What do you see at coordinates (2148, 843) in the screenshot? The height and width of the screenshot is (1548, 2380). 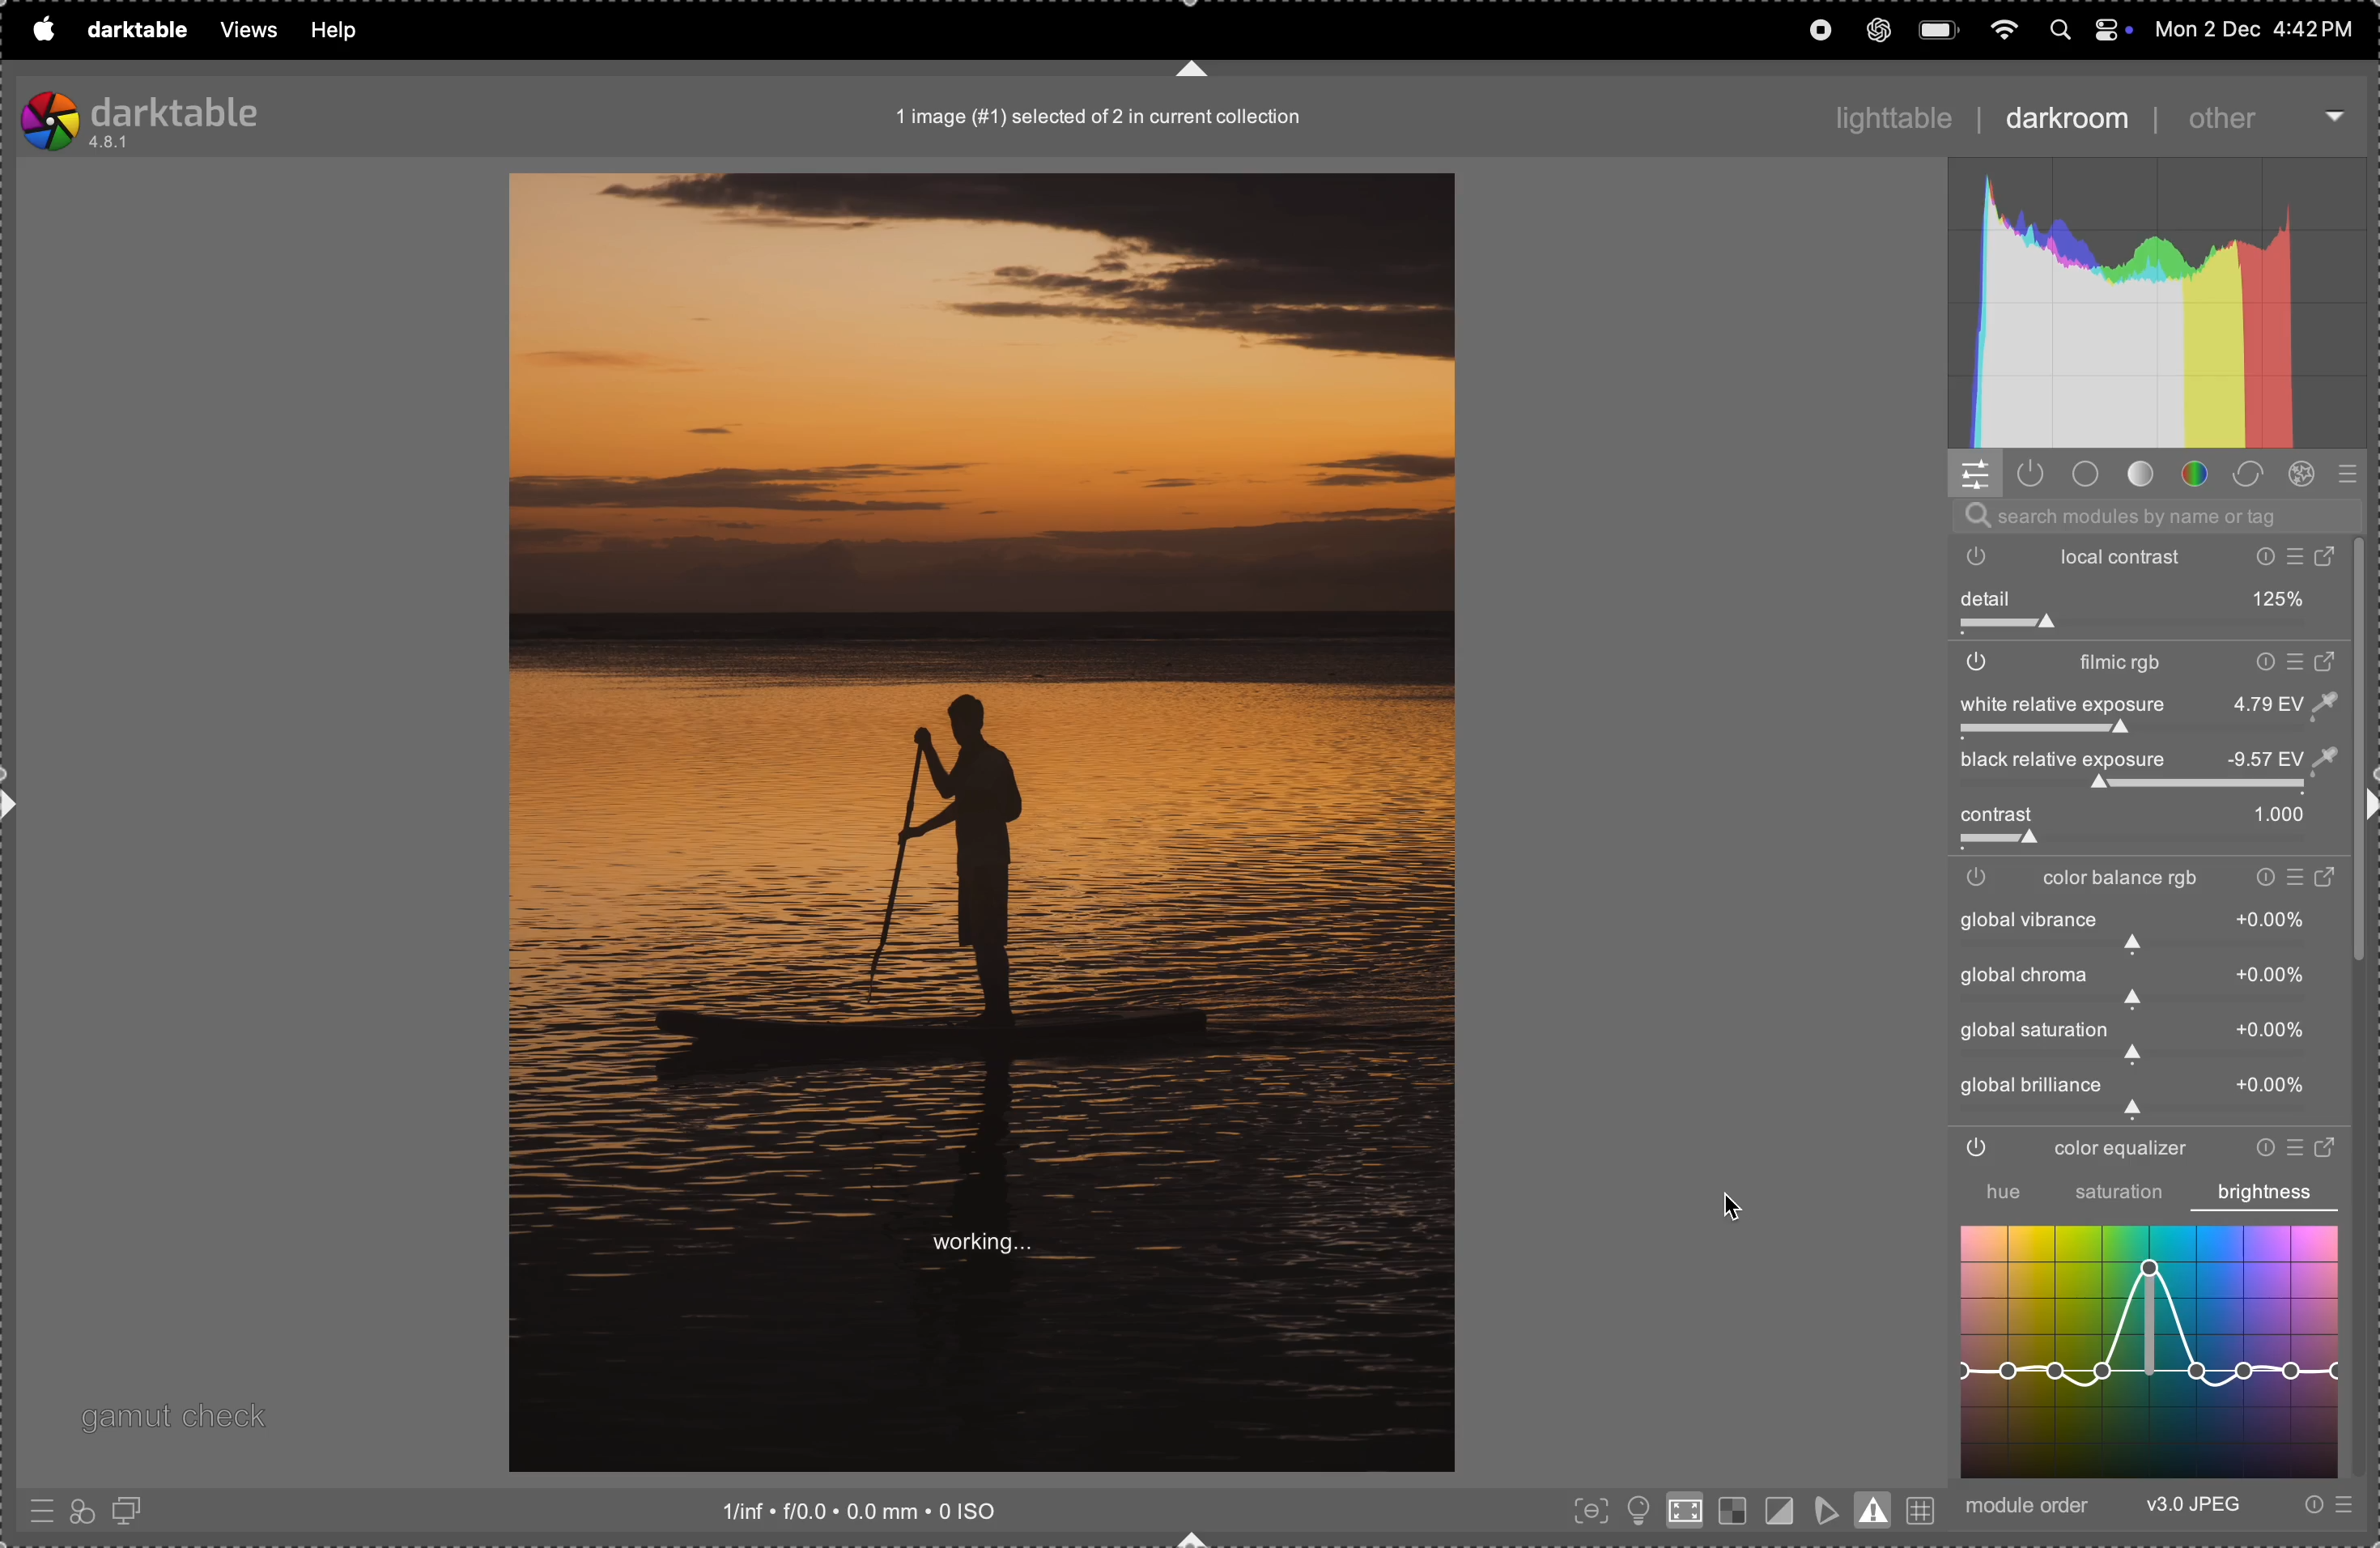 I see `toggle bar` at bounding box center [2148, 843].